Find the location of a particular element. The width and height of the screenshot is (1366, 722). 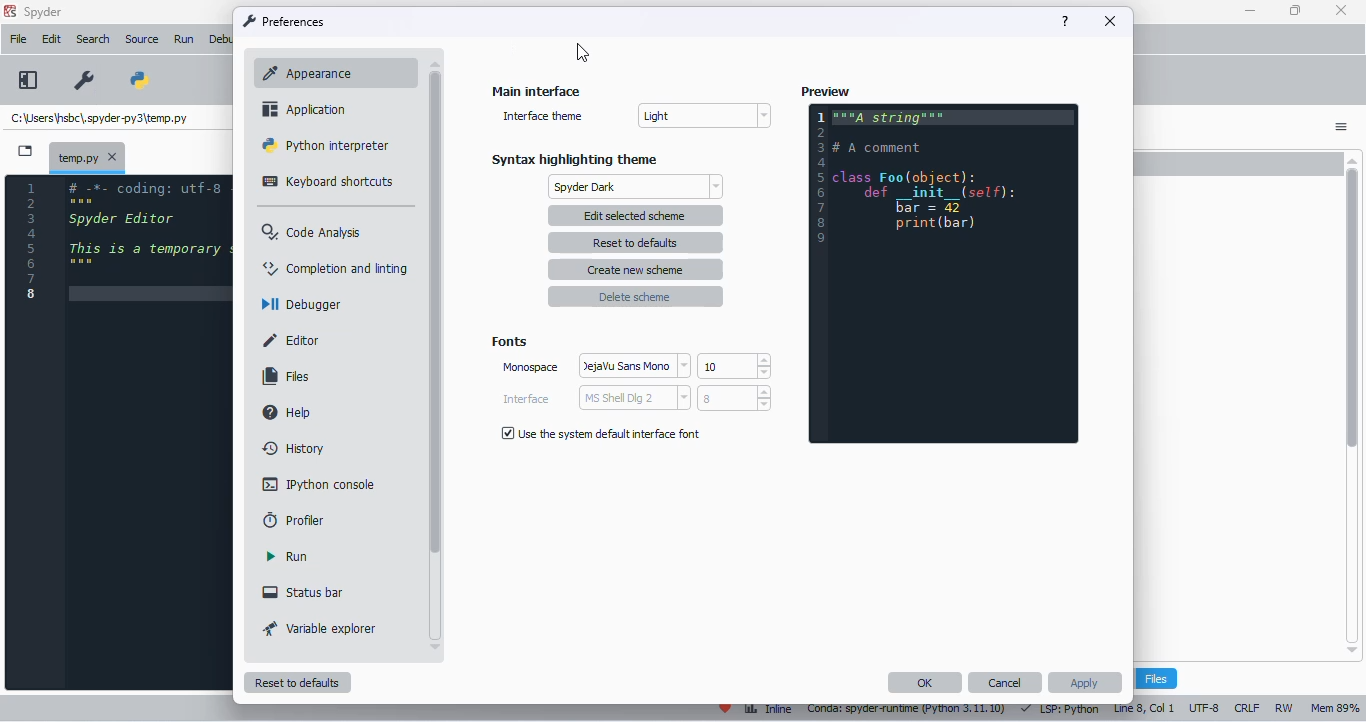

spyder dark is located at coordinates (637, 187).